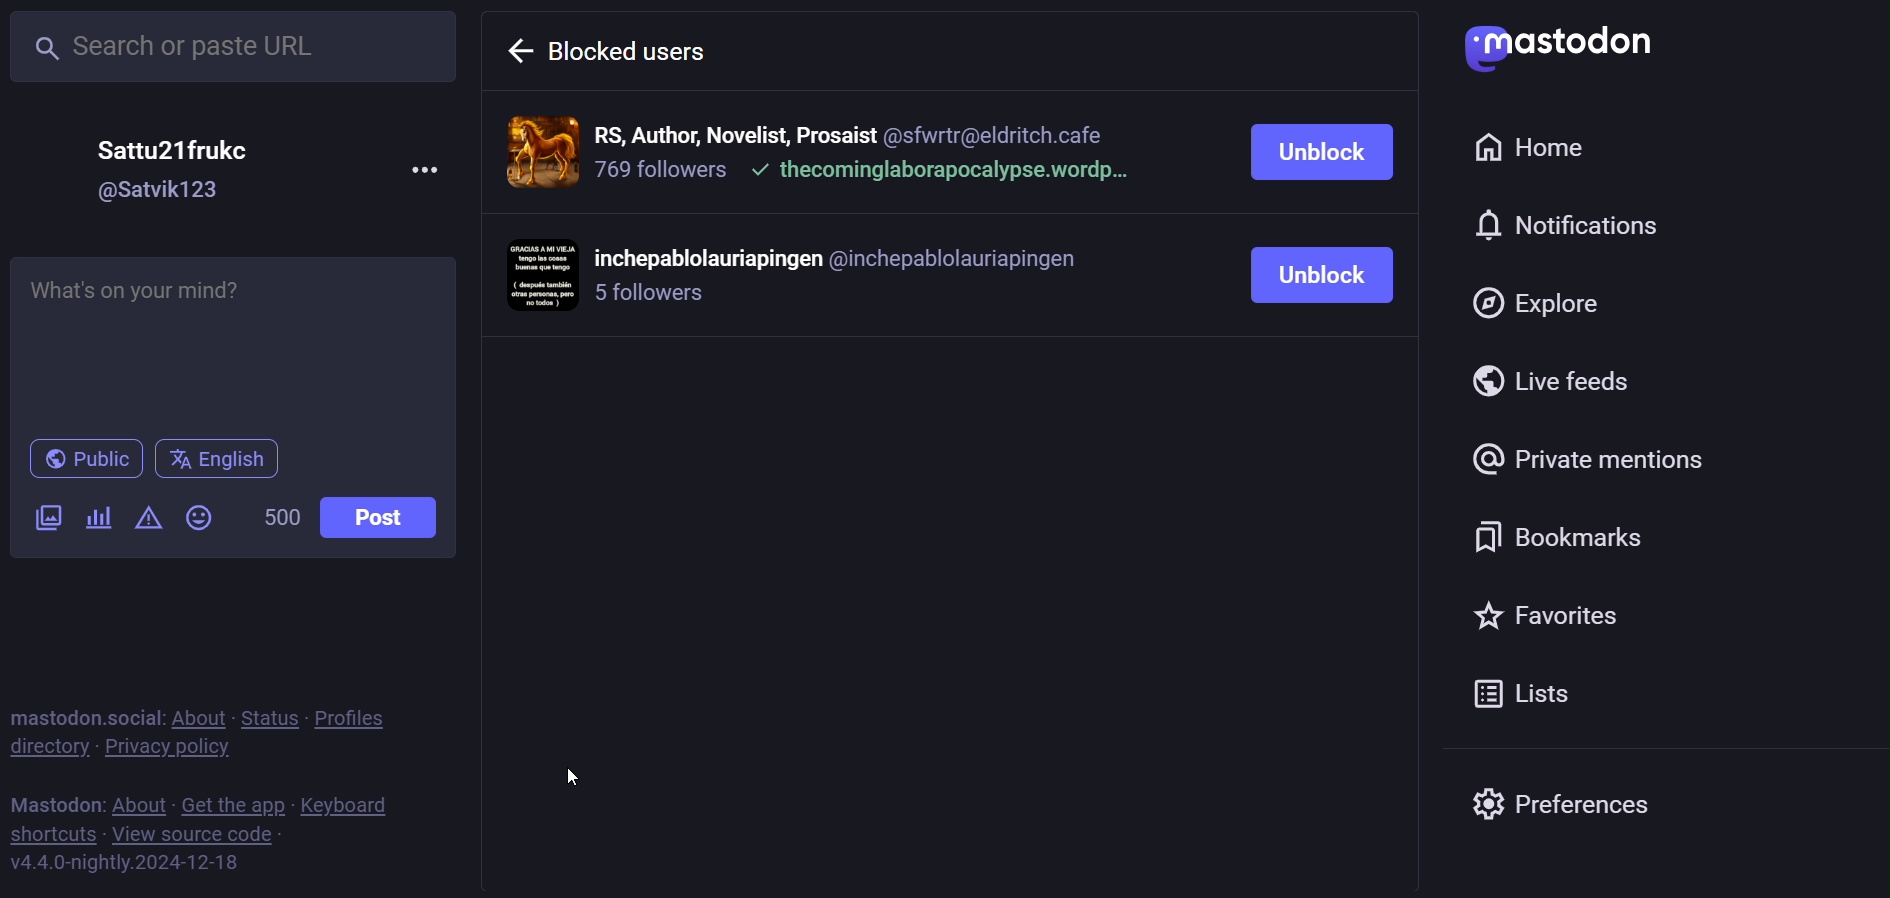 Image resolution: width=1890 pixels, height=898 pixels. What do you see at coordinates (361, 802) in the screenshot?
I see `keyboards` at bounding box center [361, 802].